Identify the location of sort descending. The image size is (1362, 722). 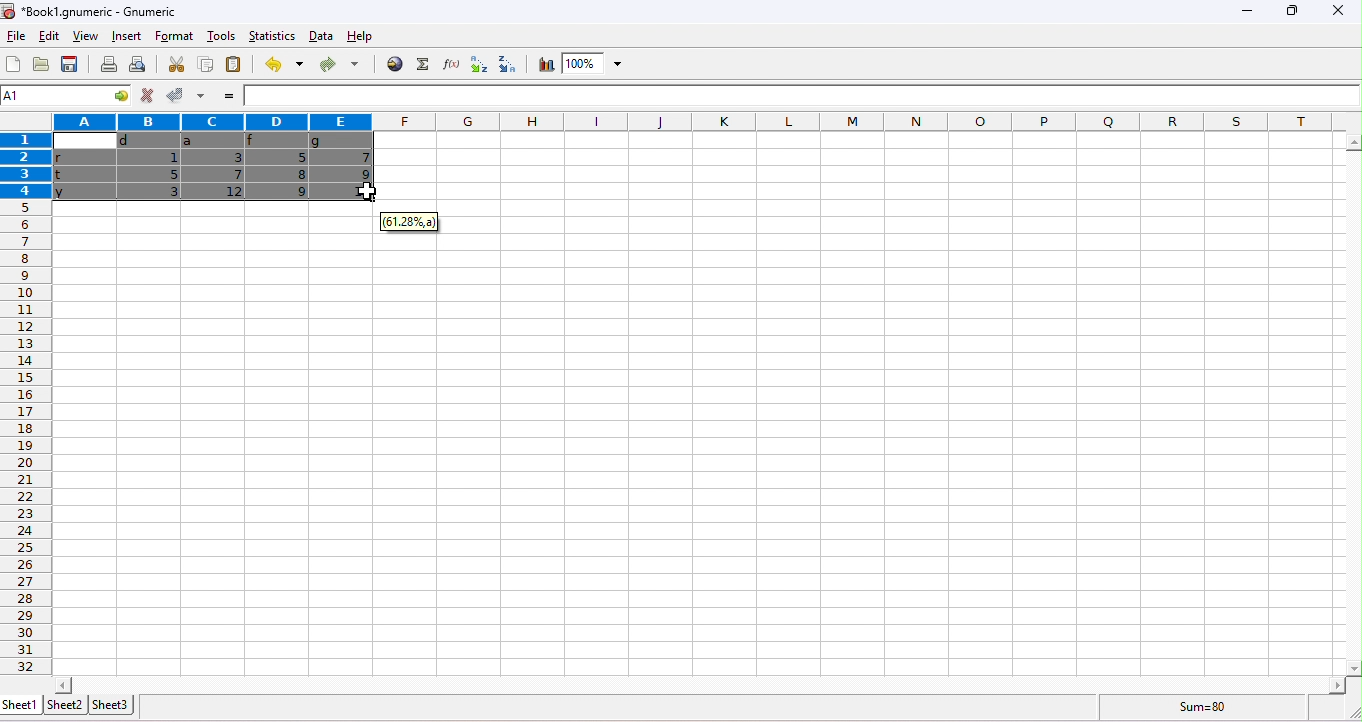
(509, 63).